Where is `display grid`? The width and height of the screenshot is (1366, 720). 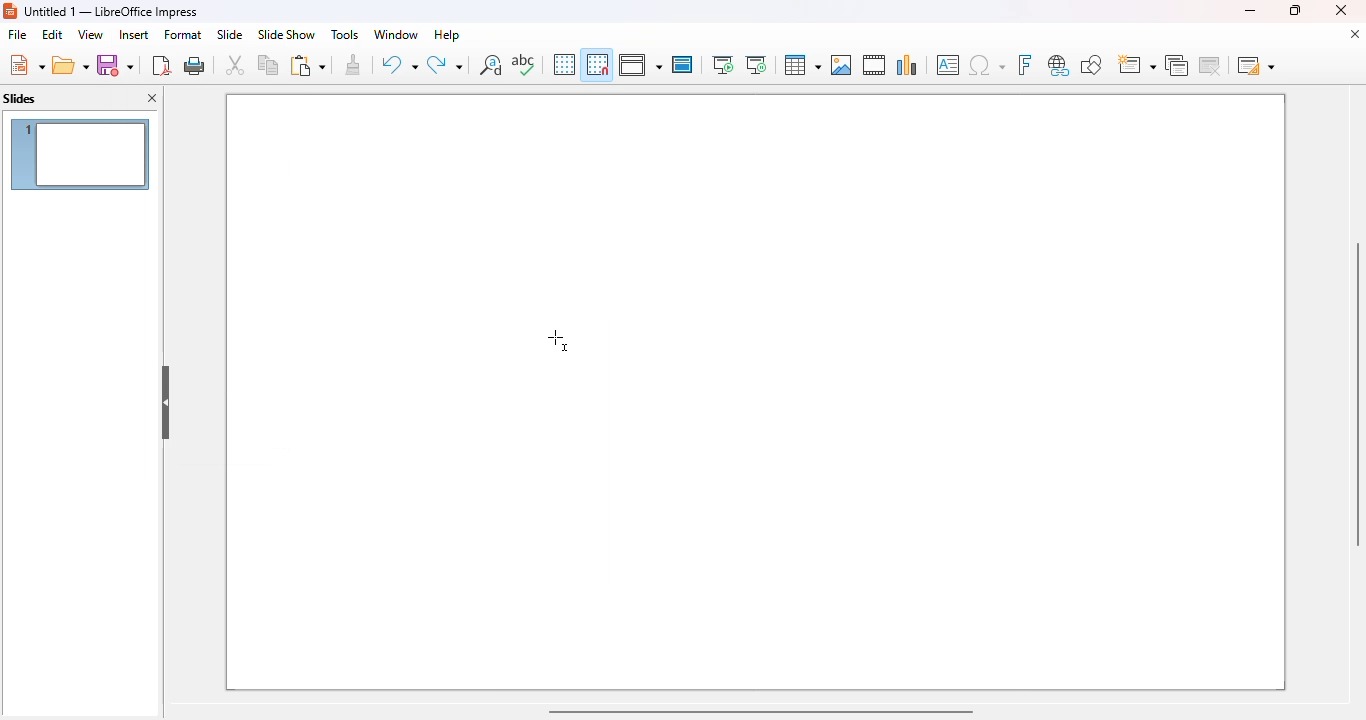
display grid is located at coordinates (563, 64).